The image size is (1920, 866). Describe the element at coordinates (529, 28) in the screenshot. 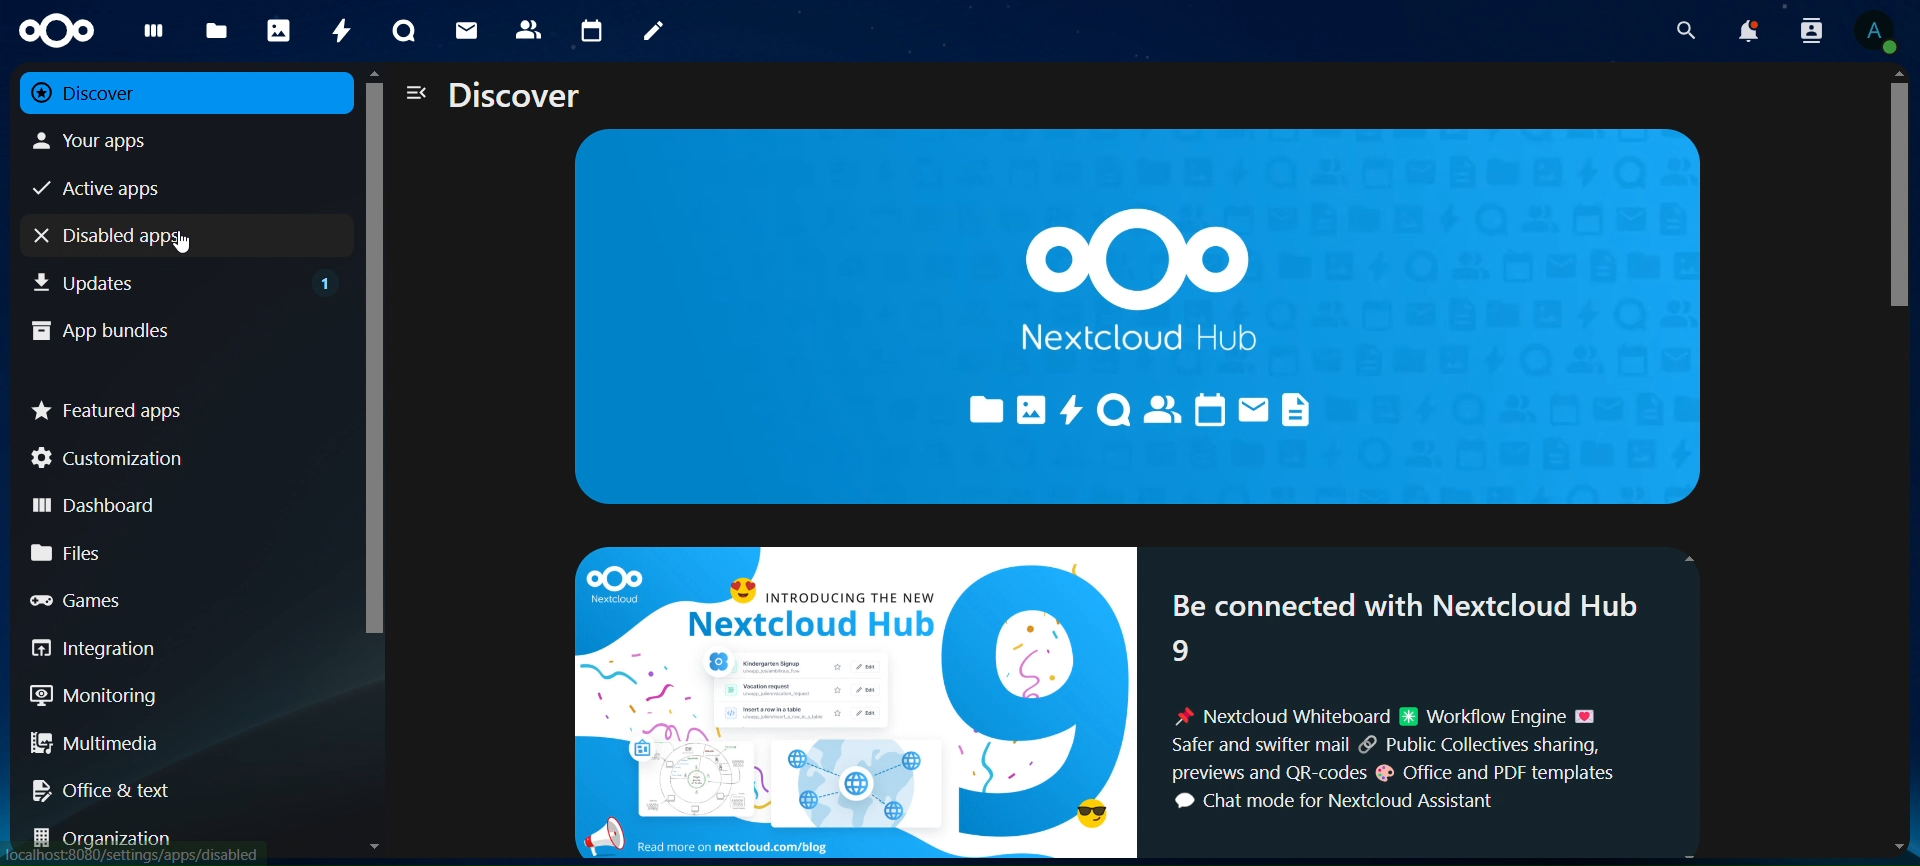

I see `contact` at that location.